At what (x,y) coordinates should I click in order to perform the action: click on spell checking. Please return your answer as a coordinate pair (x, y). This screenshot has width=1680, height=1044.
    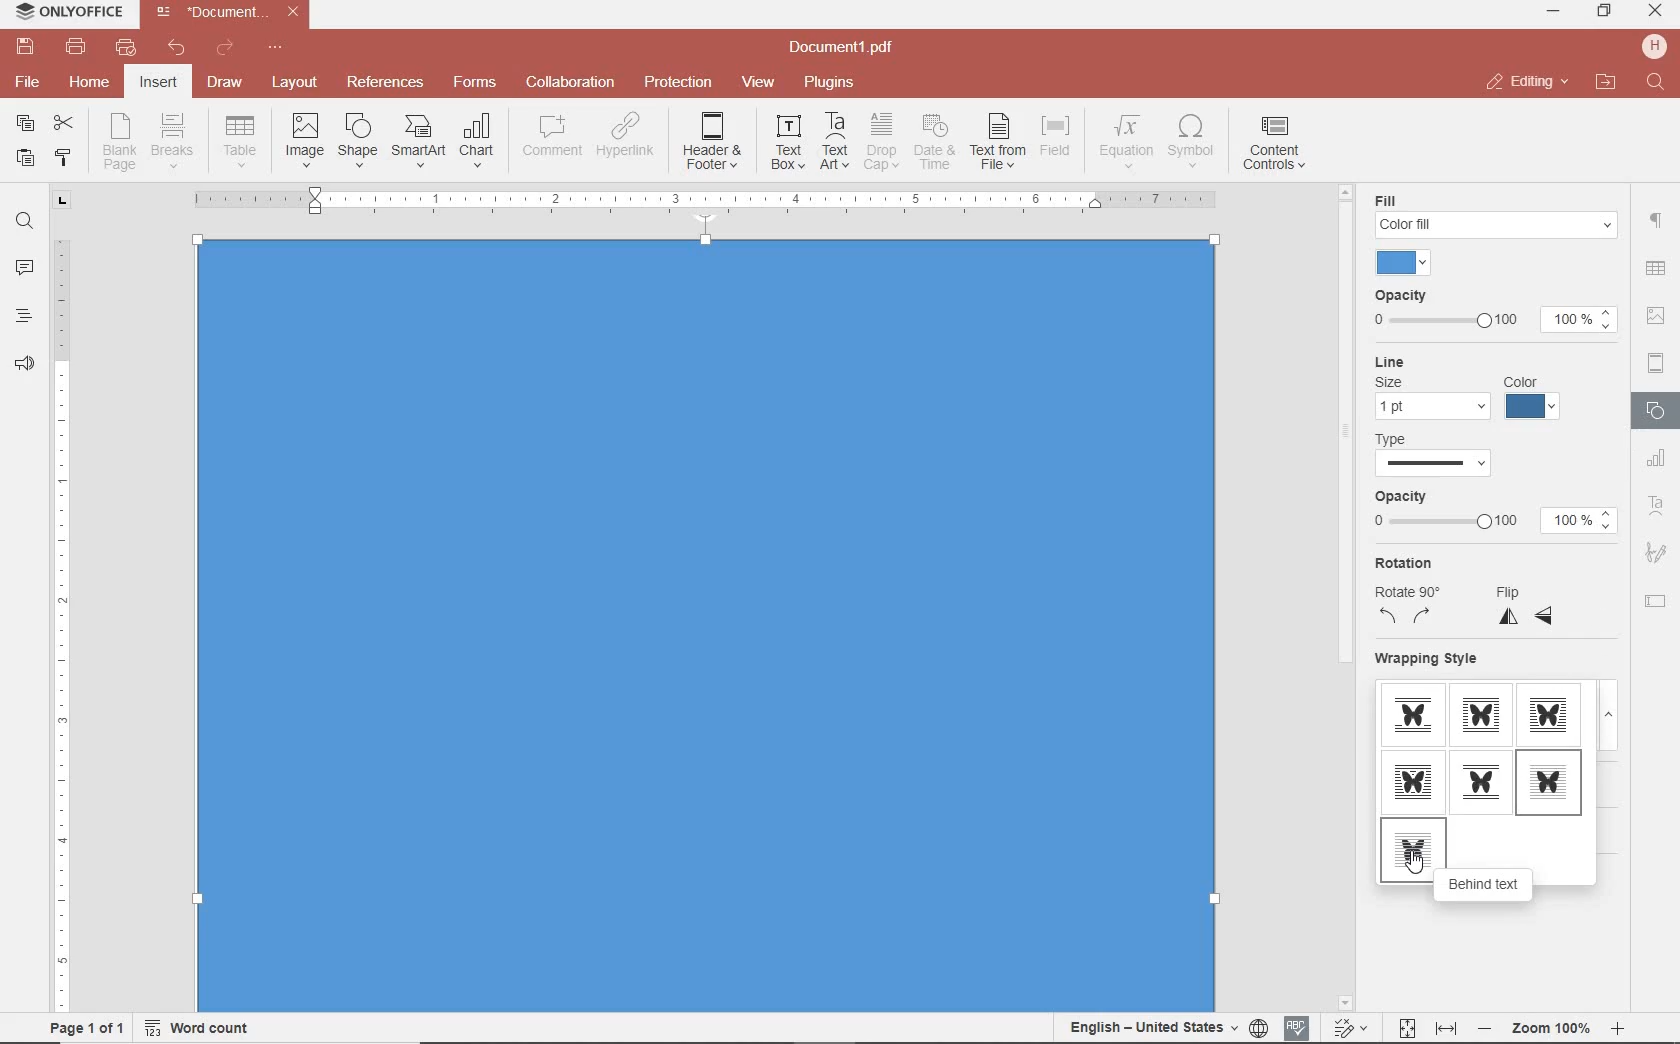
    Looking at the image, I should click on (1297, 1028).